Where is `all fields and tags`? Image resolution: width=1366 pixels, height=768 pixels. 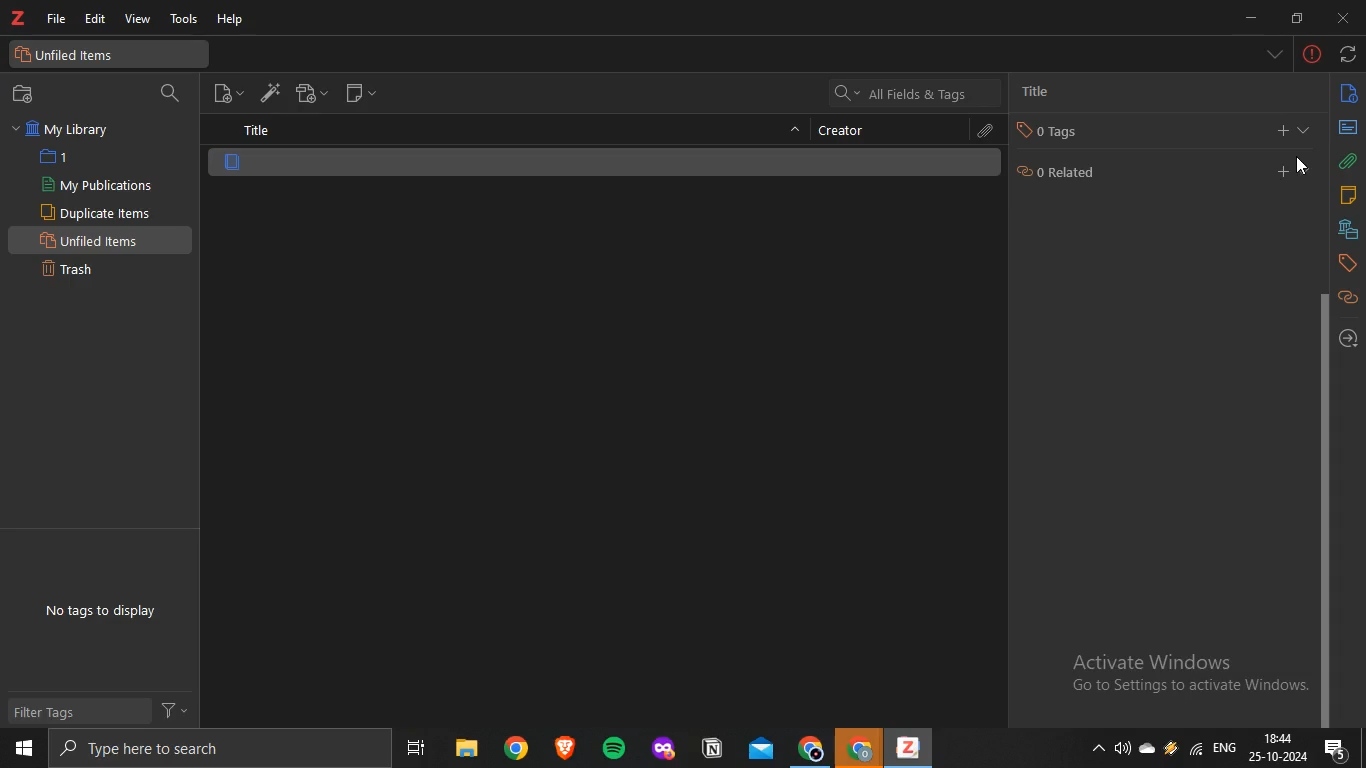 all fields and tags is located at coordinates (906, 94).